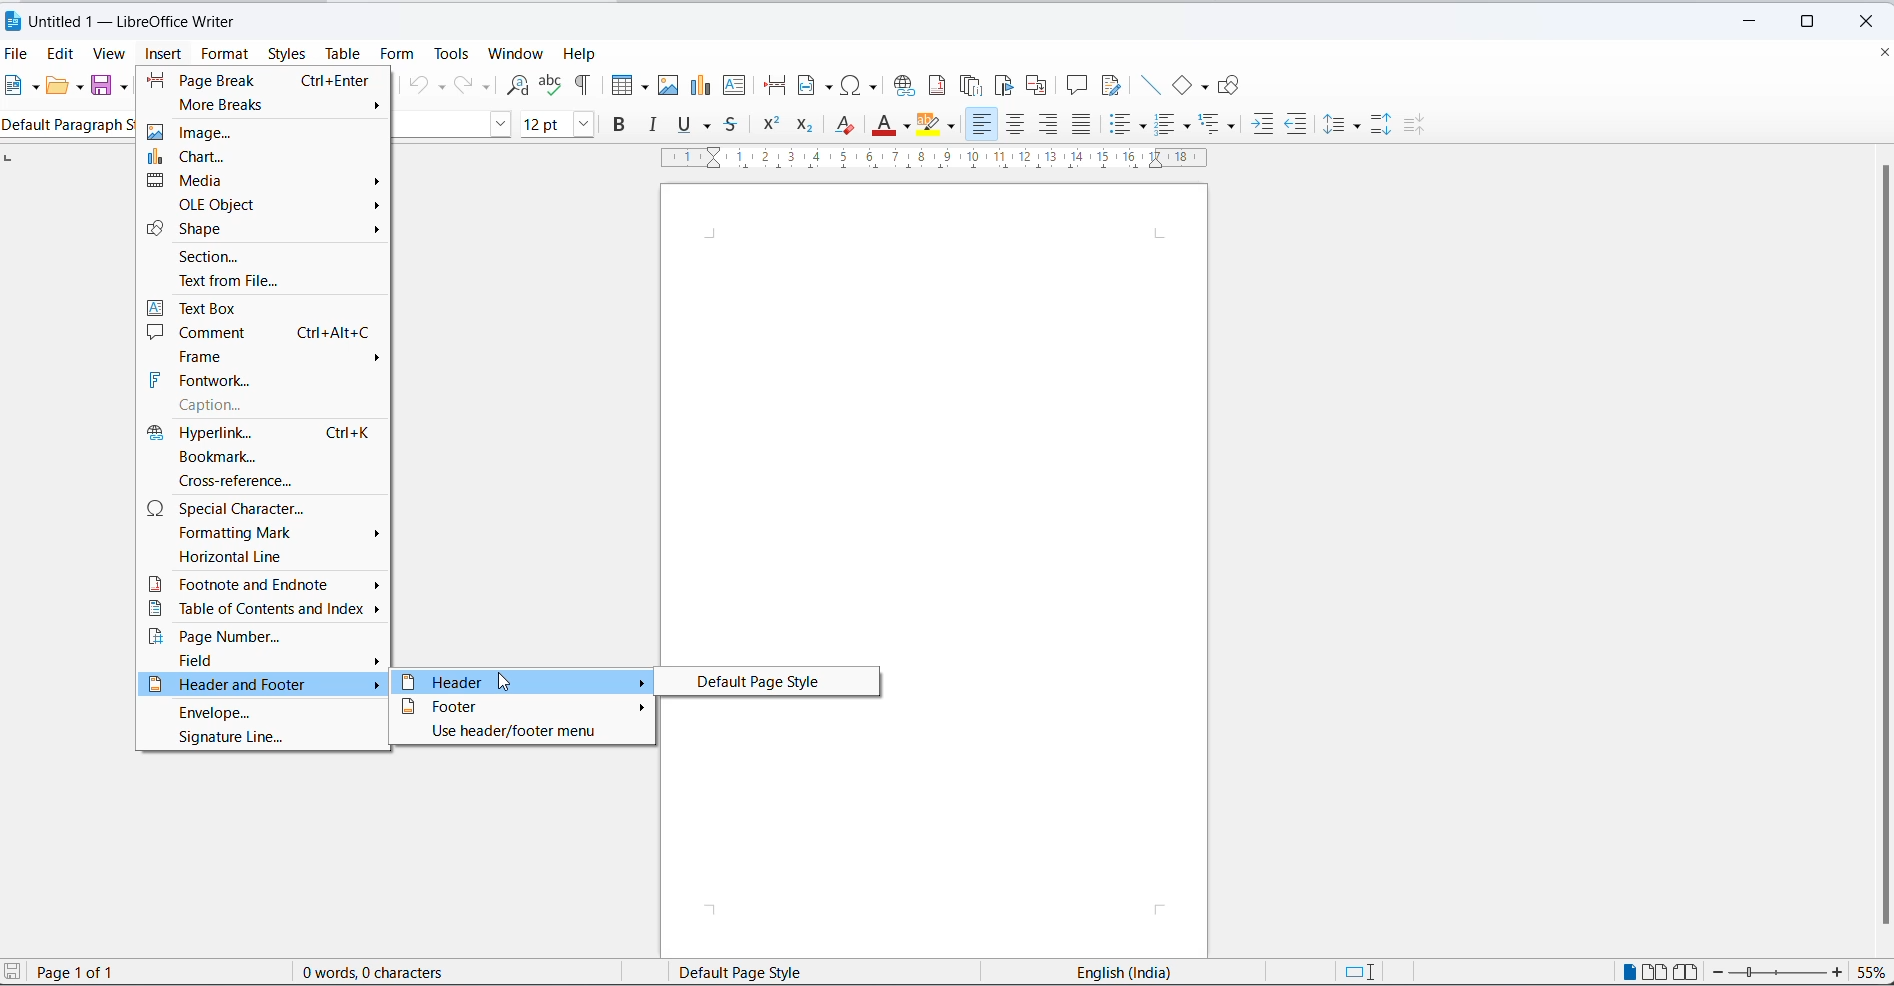 The image size is (1894, 986). Describe the element at coordinates (286, 54) in the screenshot. I see `styles` at that location.